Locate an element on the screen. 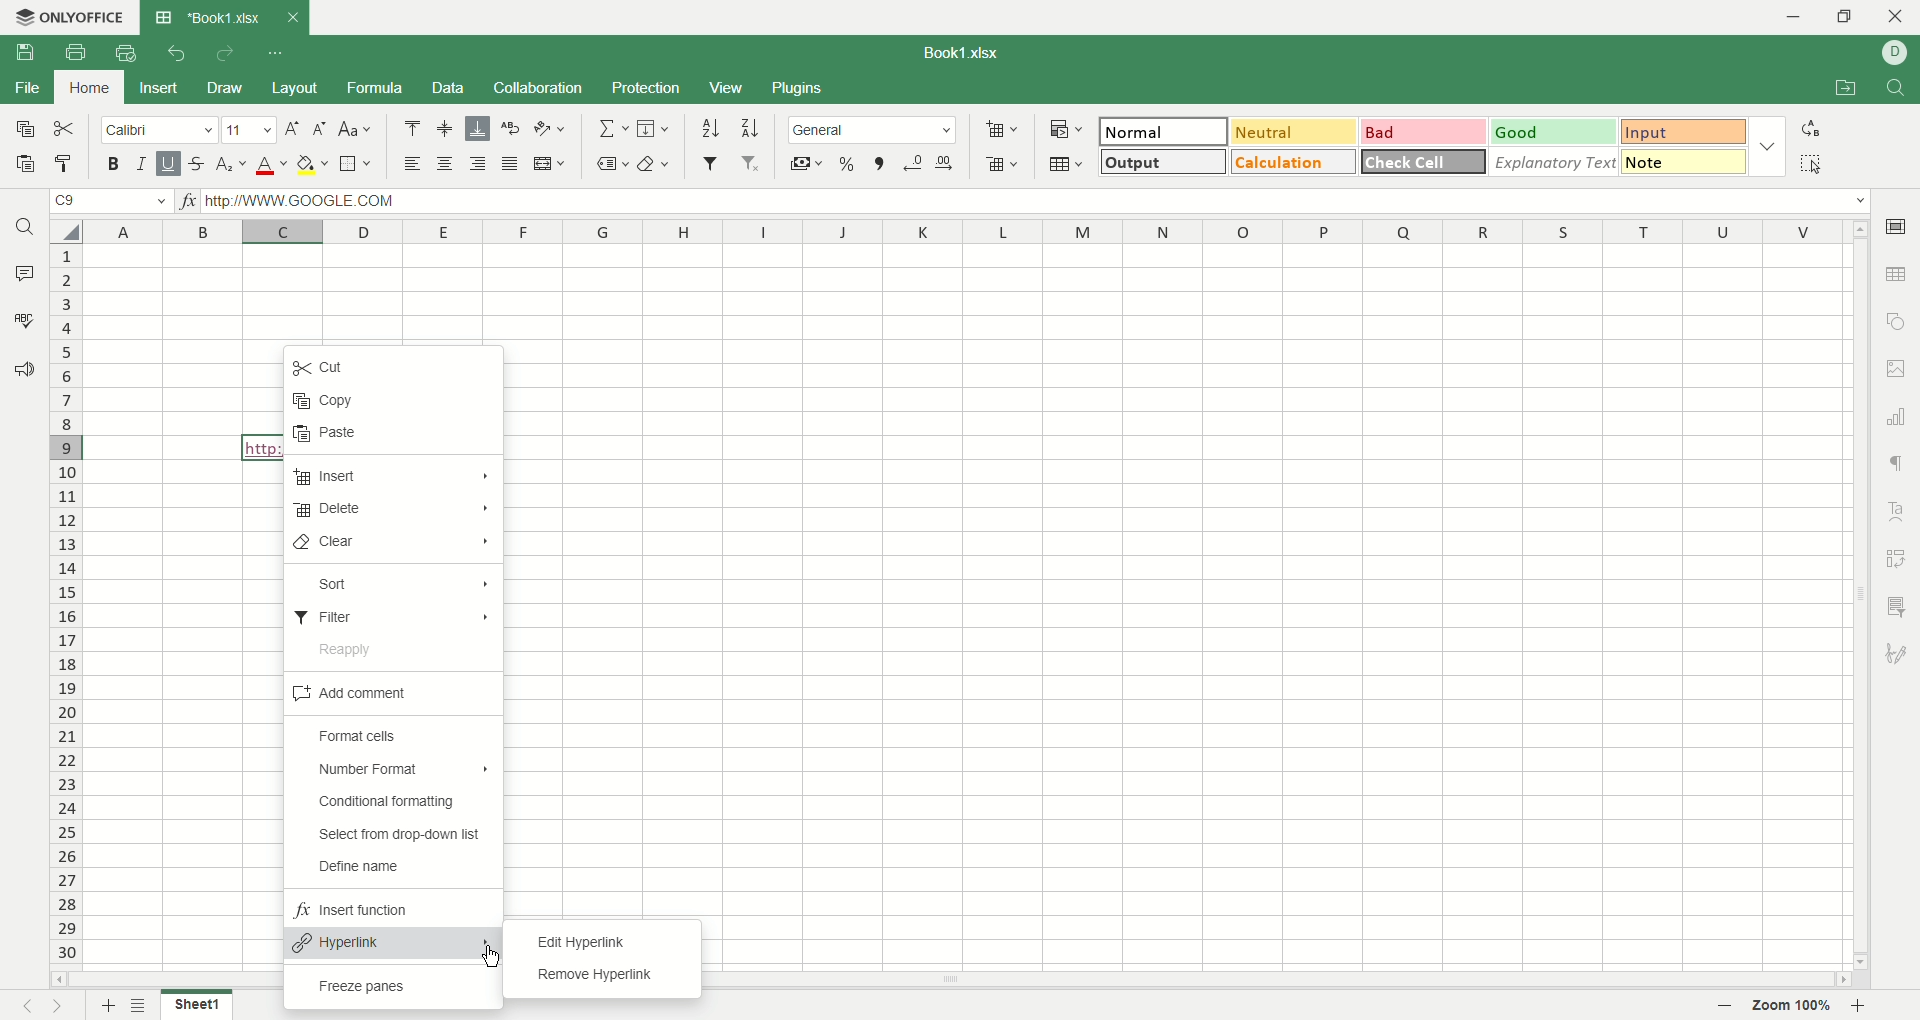  font size is located at coordinates (252, 129).